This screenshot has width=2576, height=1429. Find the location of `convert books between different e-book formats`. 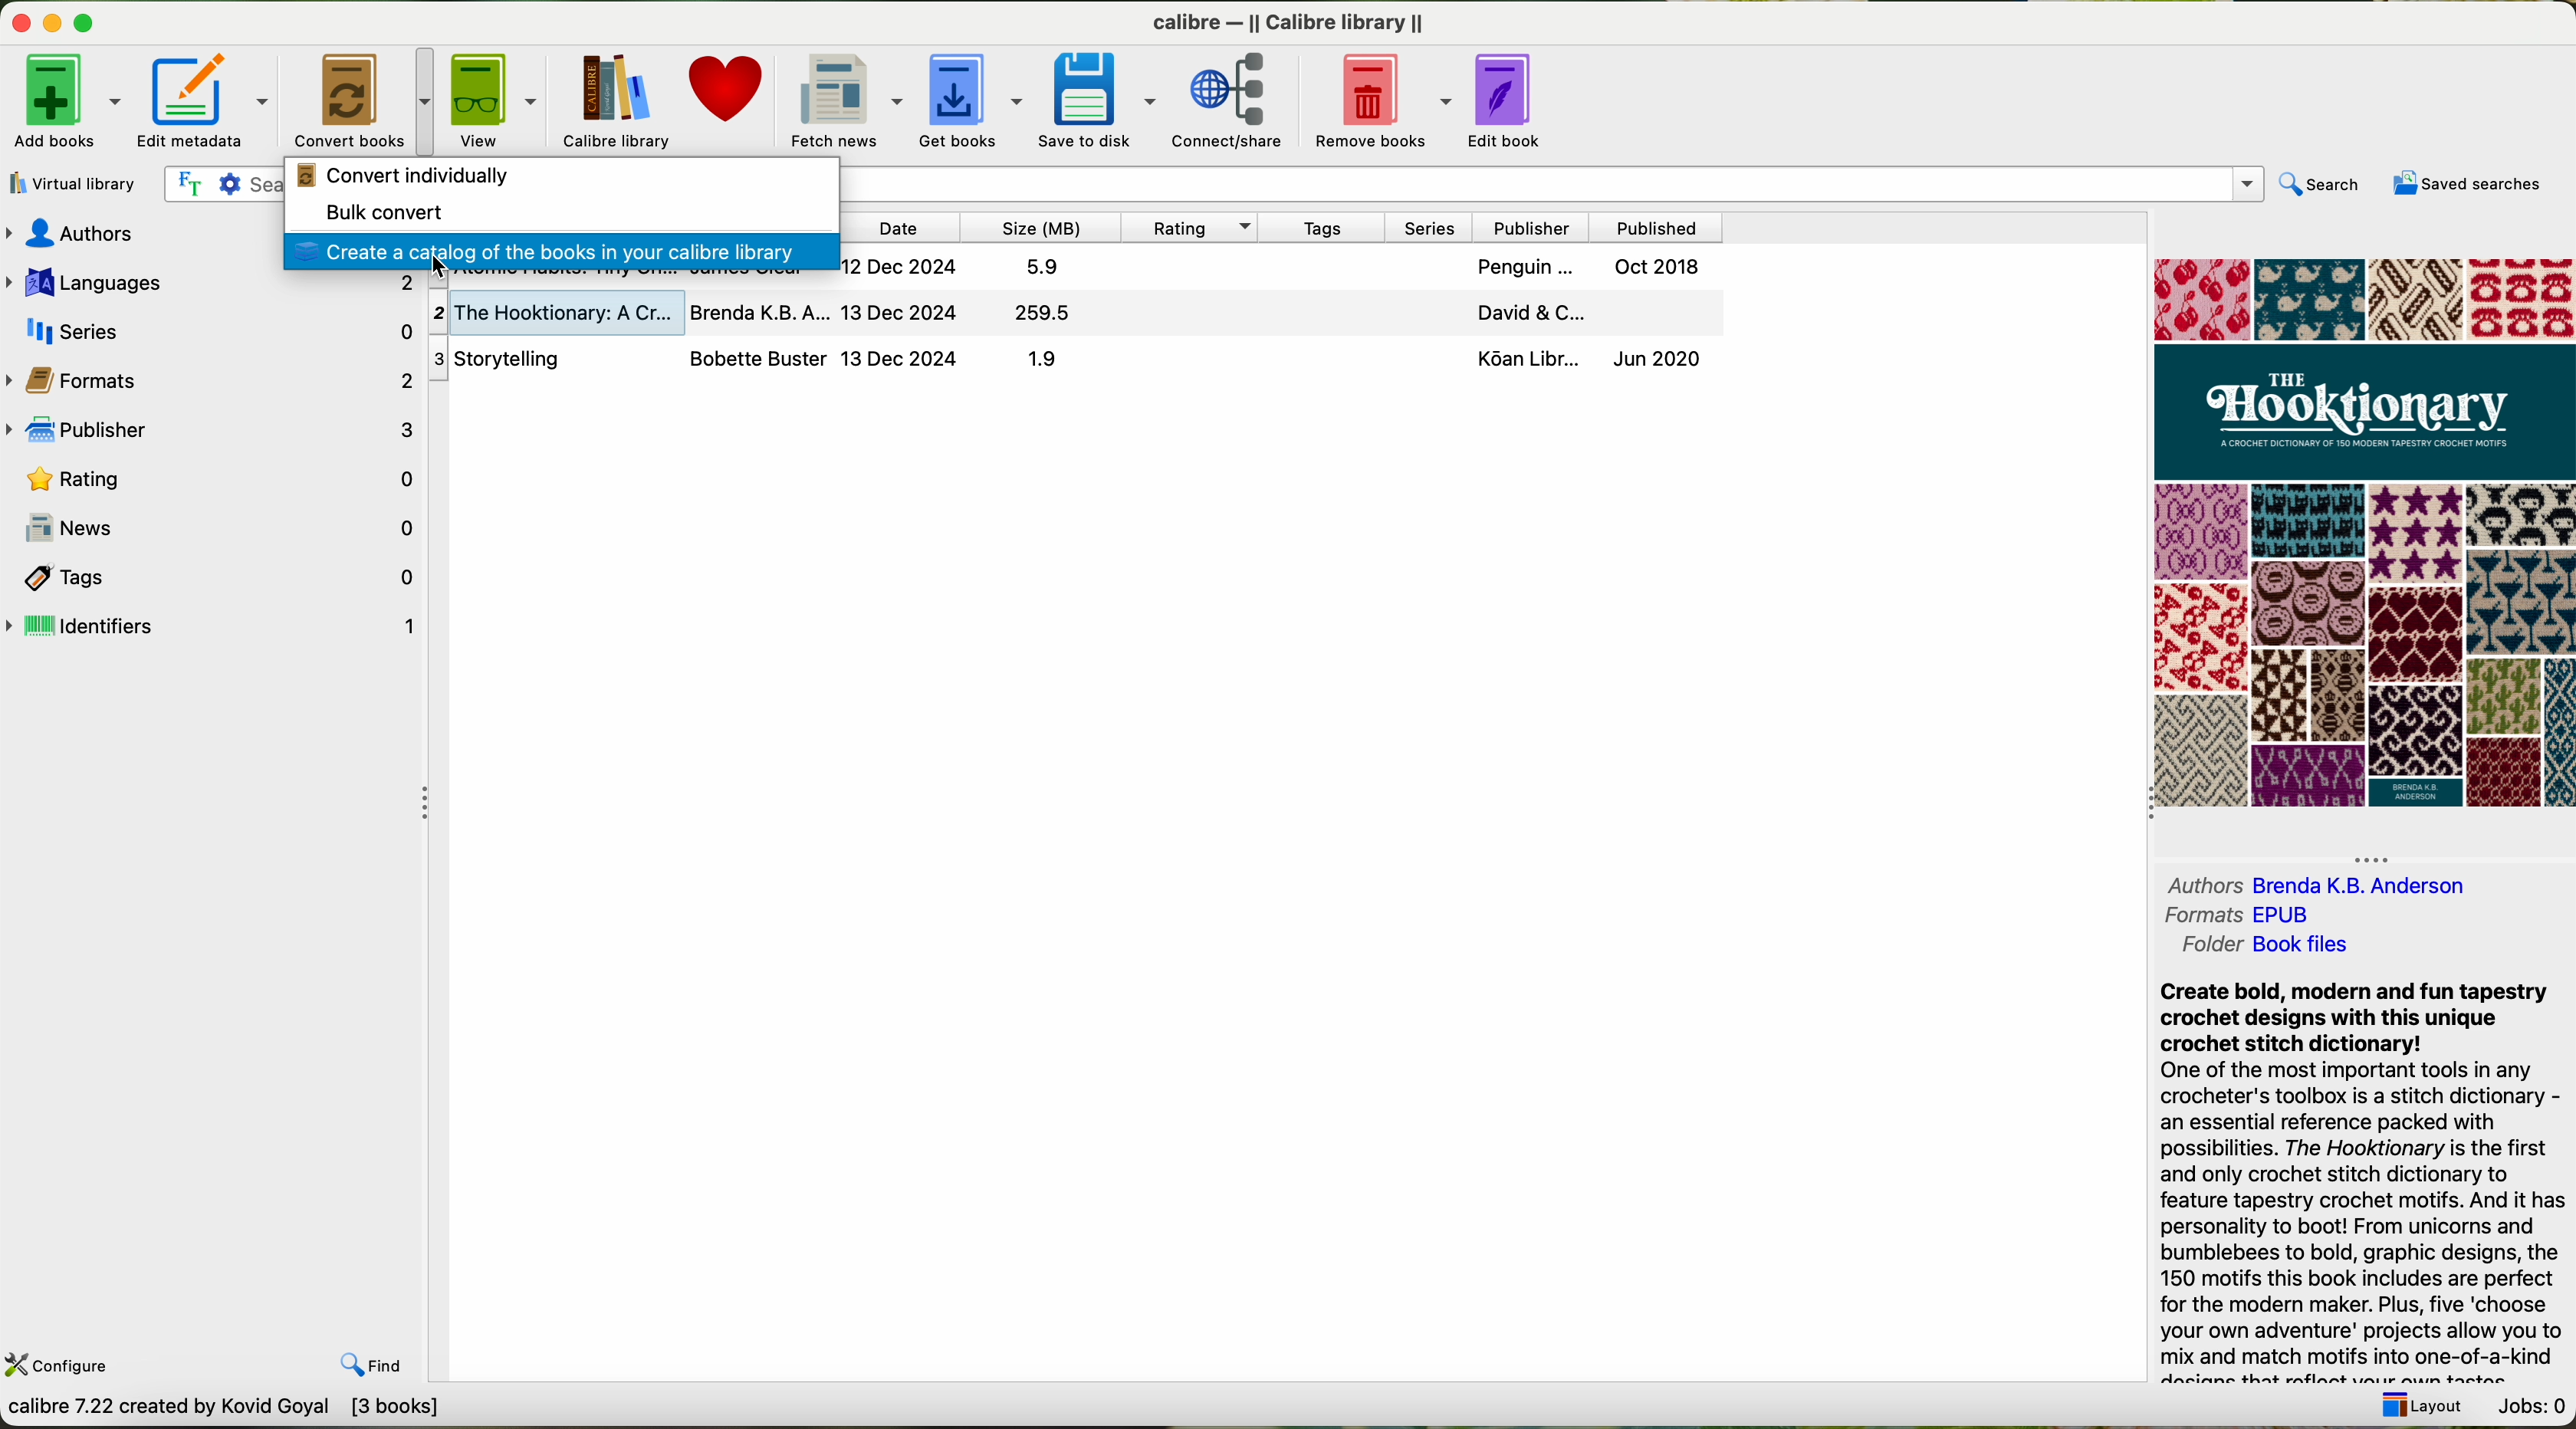

convert books between different e-book formats is located at coordinates (222, 1411).